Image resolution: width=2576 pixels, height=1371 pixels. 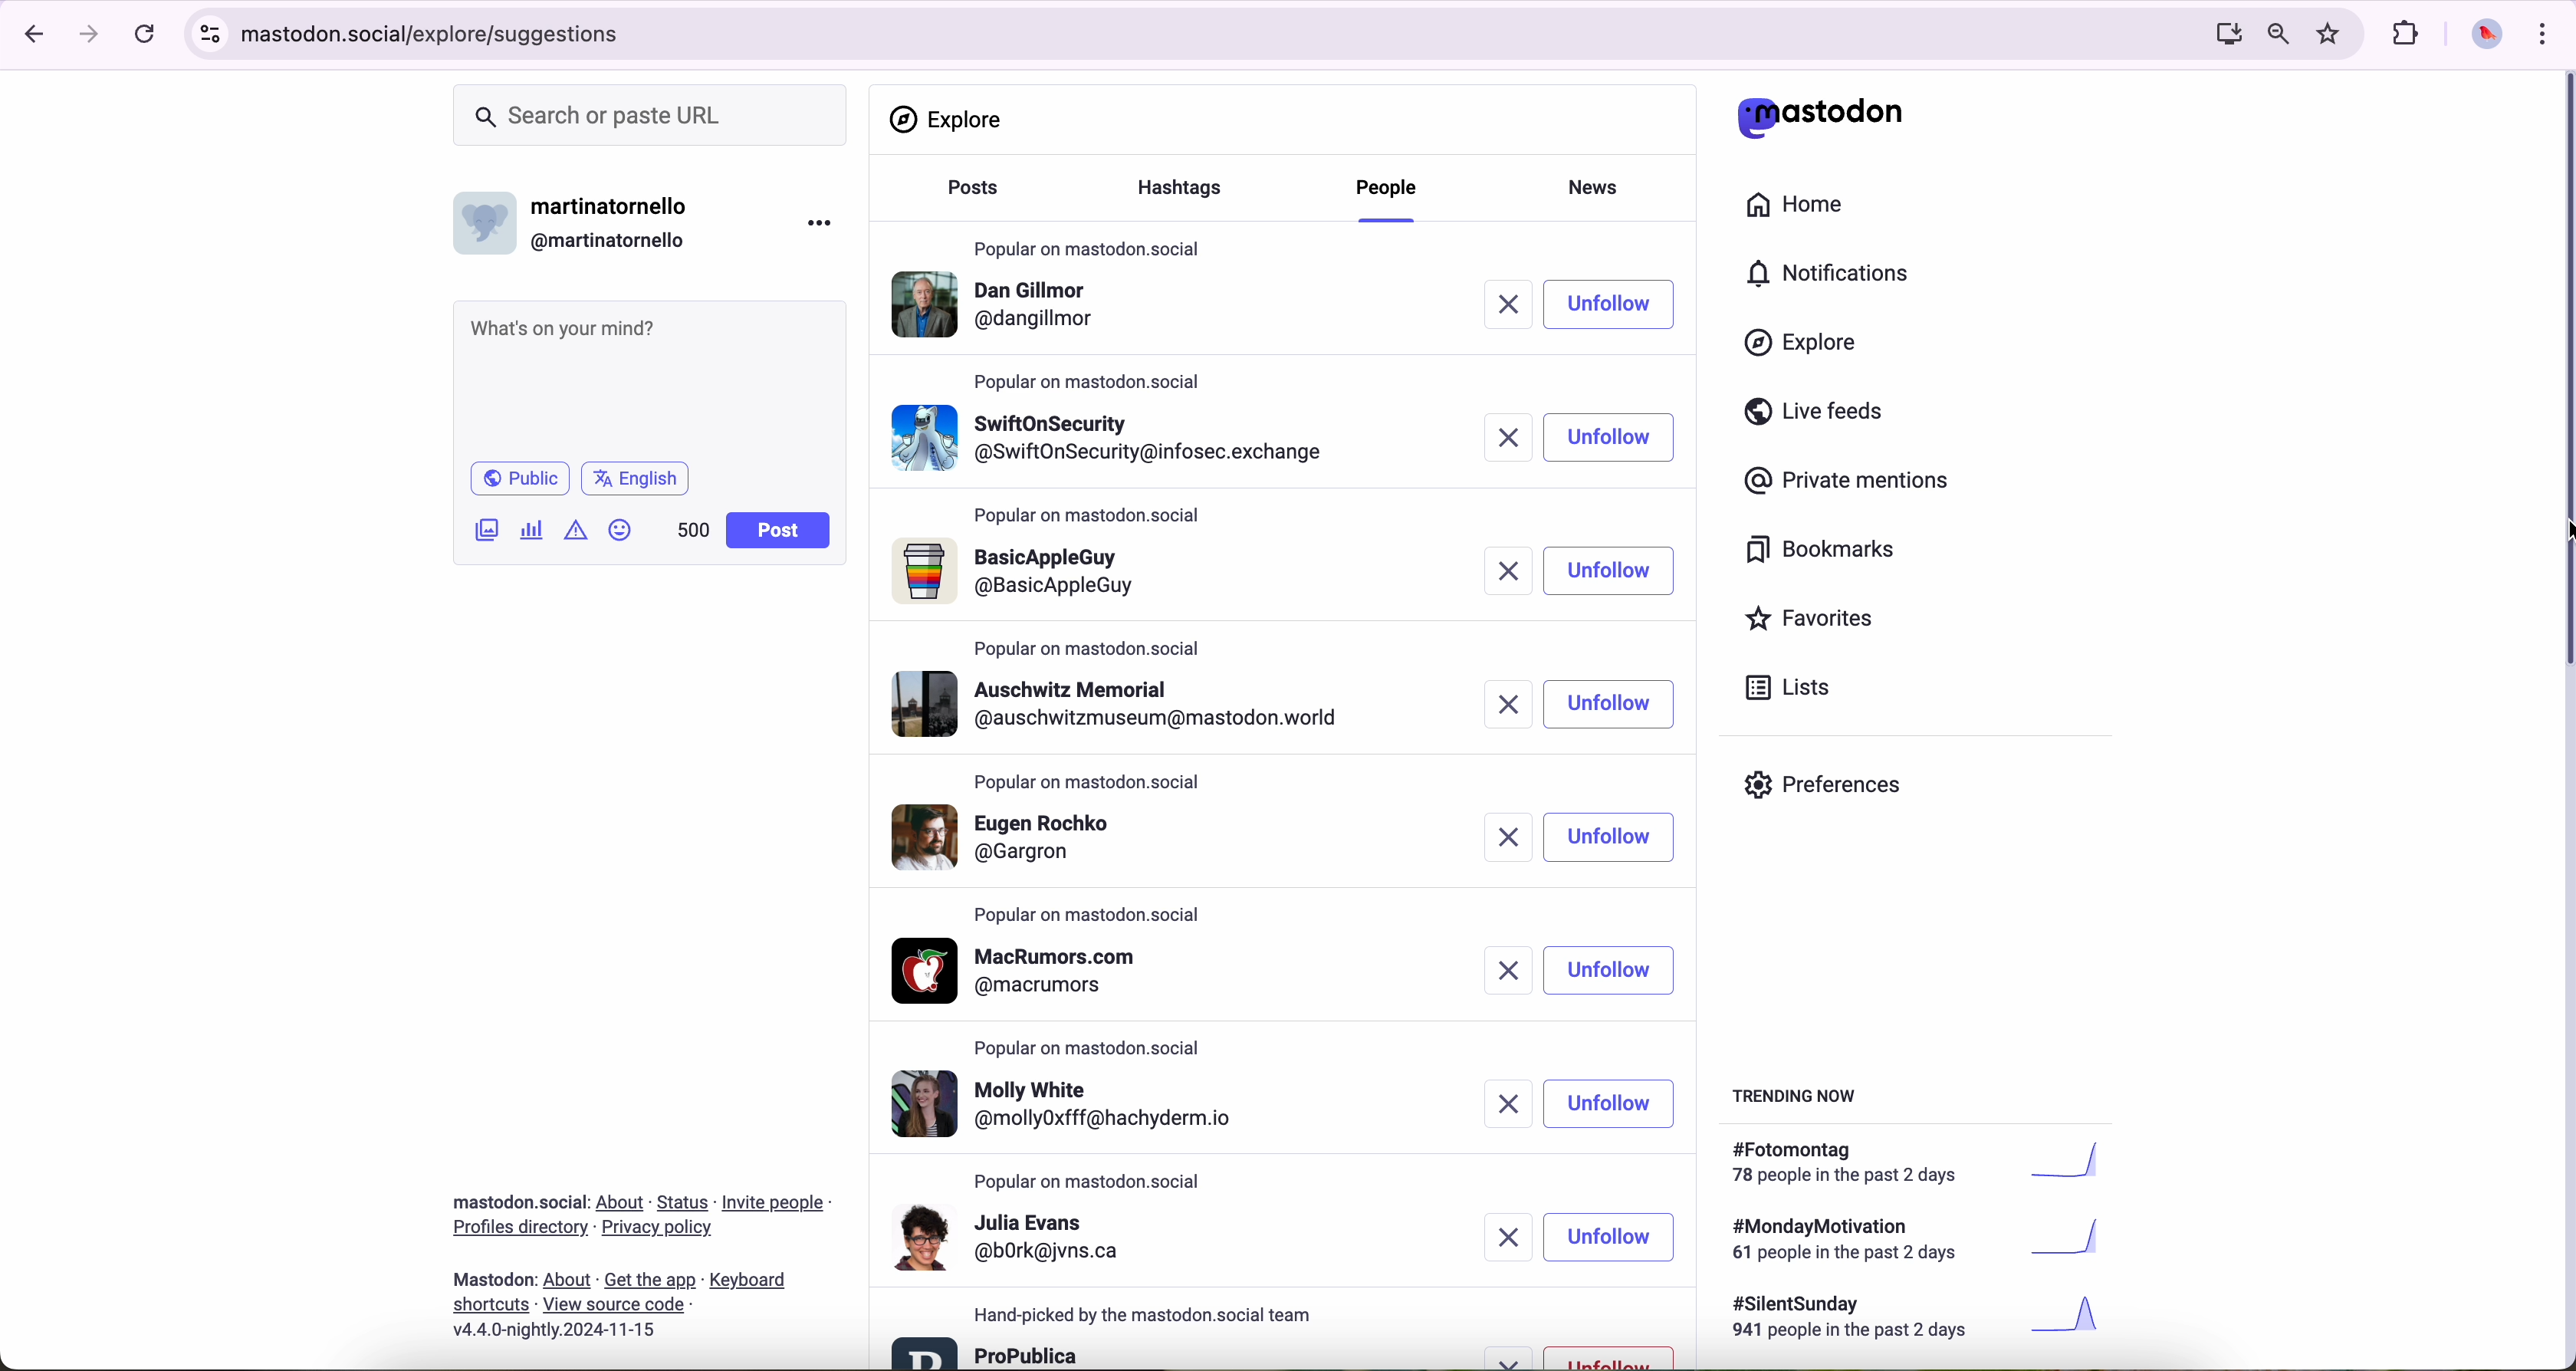 I want to click on refresh page, so click(x=146, y=35).